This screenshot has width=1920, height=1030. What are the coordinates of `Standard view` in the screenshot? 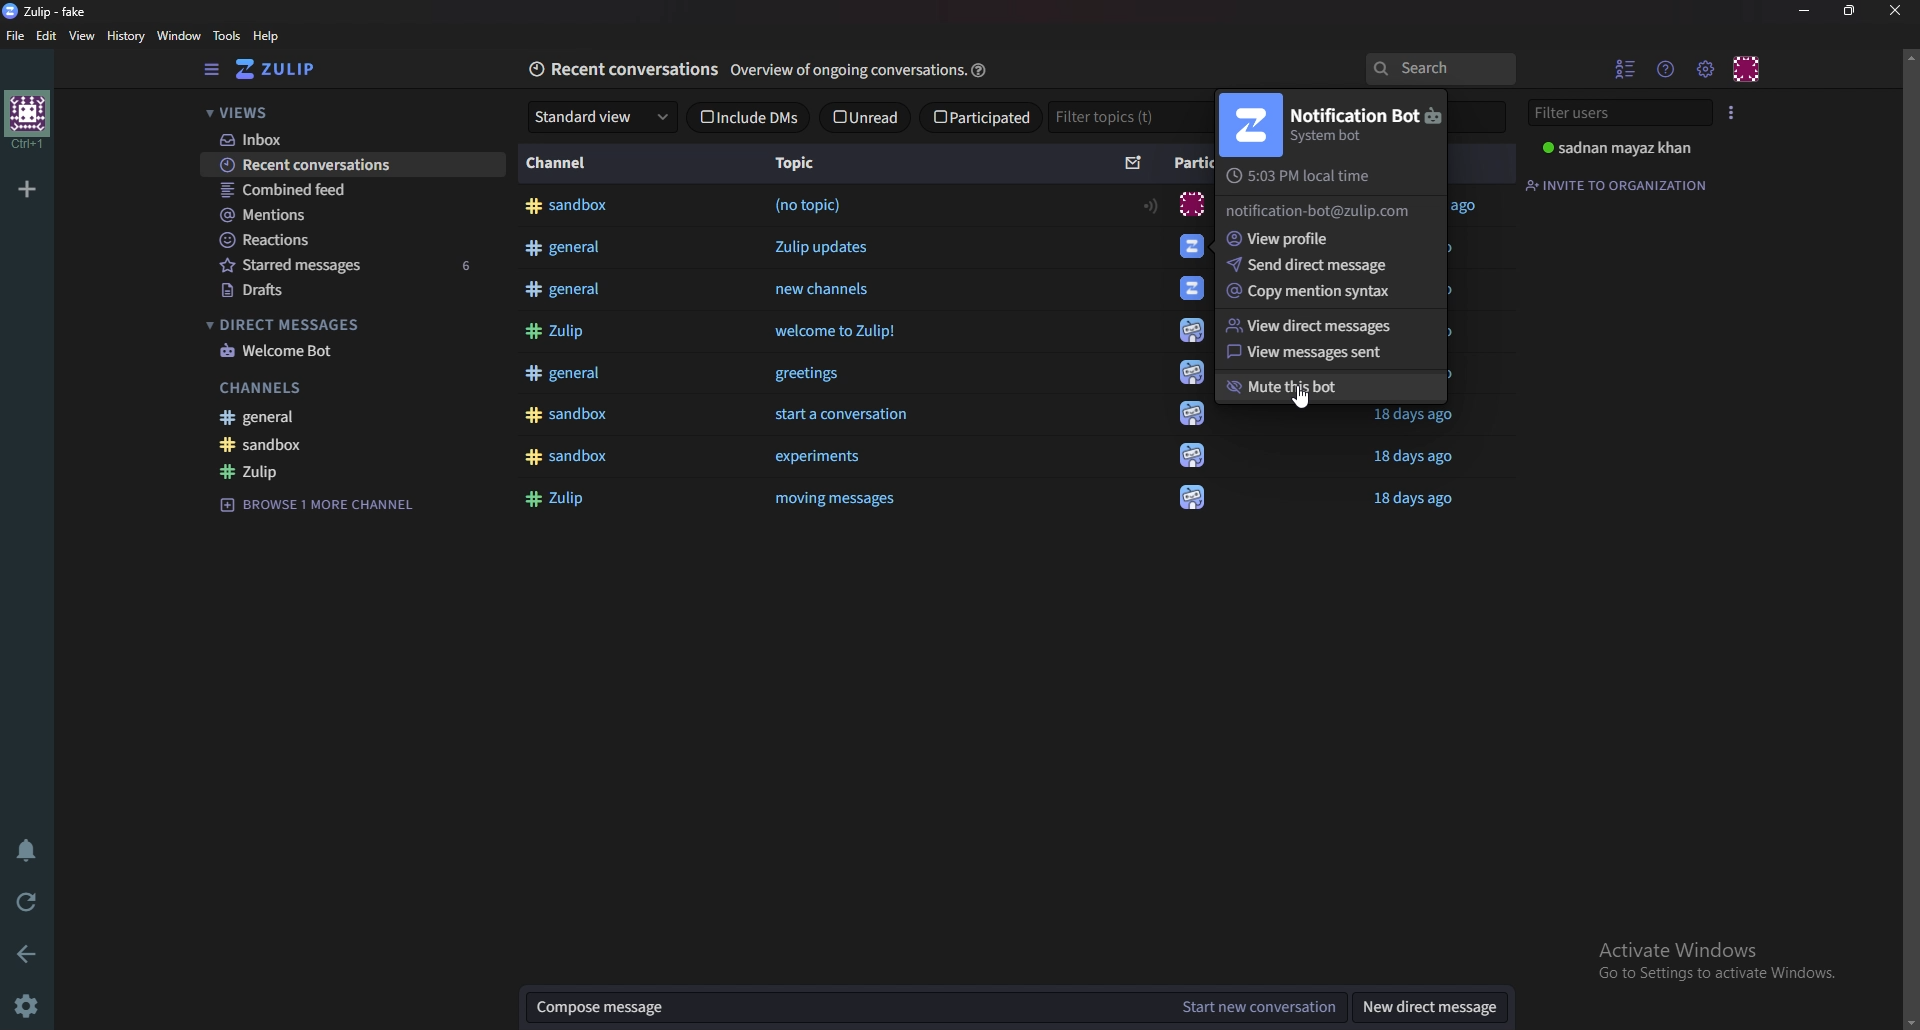 It's located at (599, 116).